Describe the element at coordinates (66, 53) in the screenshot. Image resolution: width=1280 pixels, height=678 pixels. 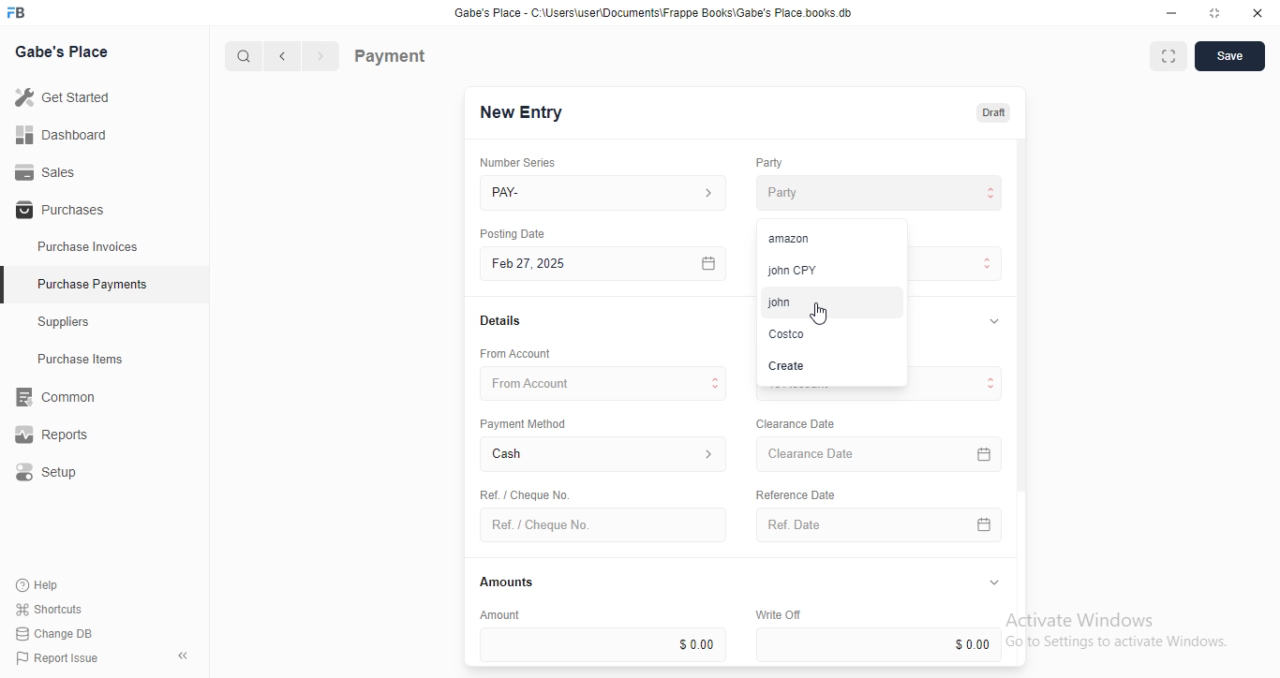
I see `Gabe's Place` at that location.